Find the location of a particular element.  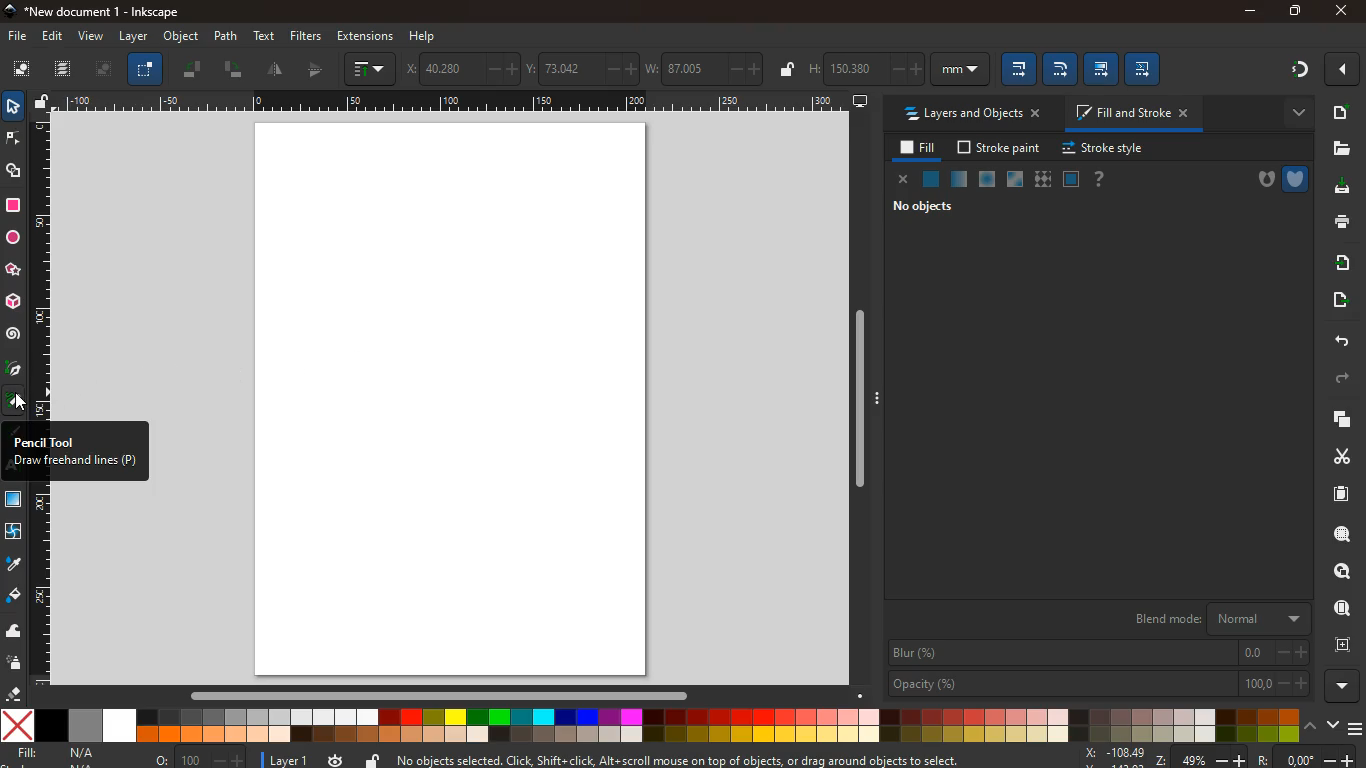

unlock is located at coordinates (374, 759).